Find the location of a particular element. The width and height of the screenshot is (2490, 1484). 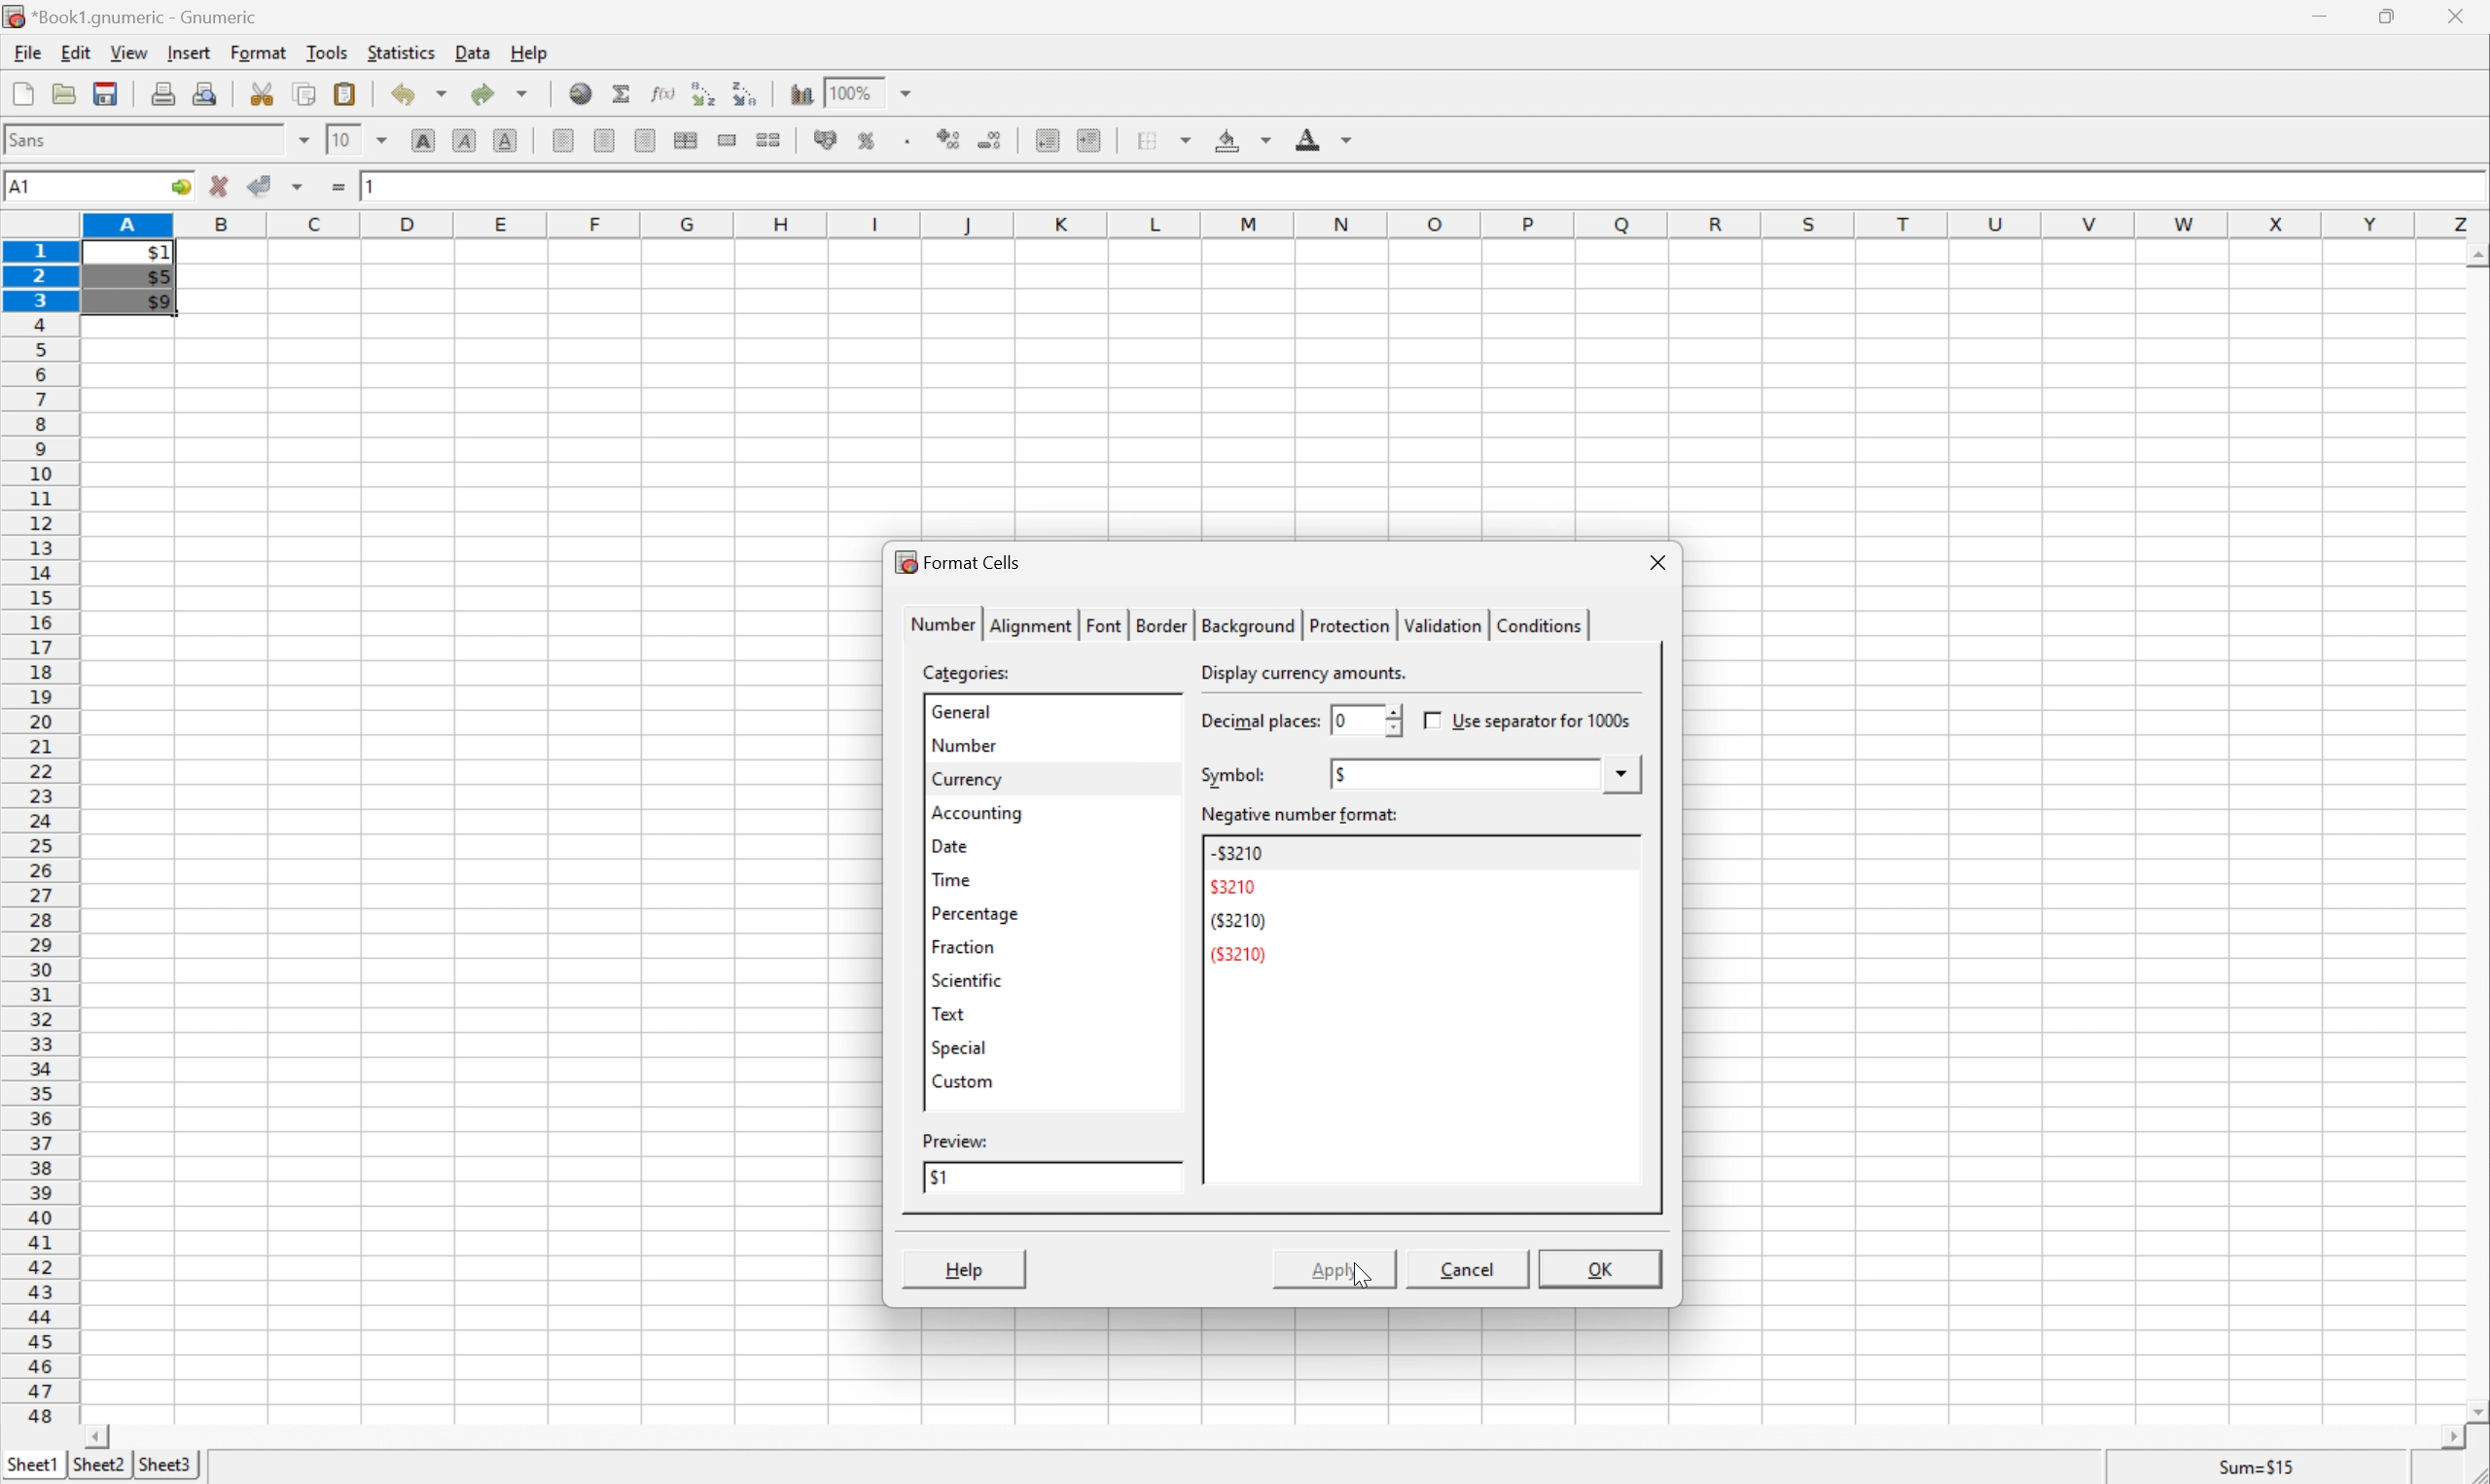

cancel changes is located at coordinates (220, 186).